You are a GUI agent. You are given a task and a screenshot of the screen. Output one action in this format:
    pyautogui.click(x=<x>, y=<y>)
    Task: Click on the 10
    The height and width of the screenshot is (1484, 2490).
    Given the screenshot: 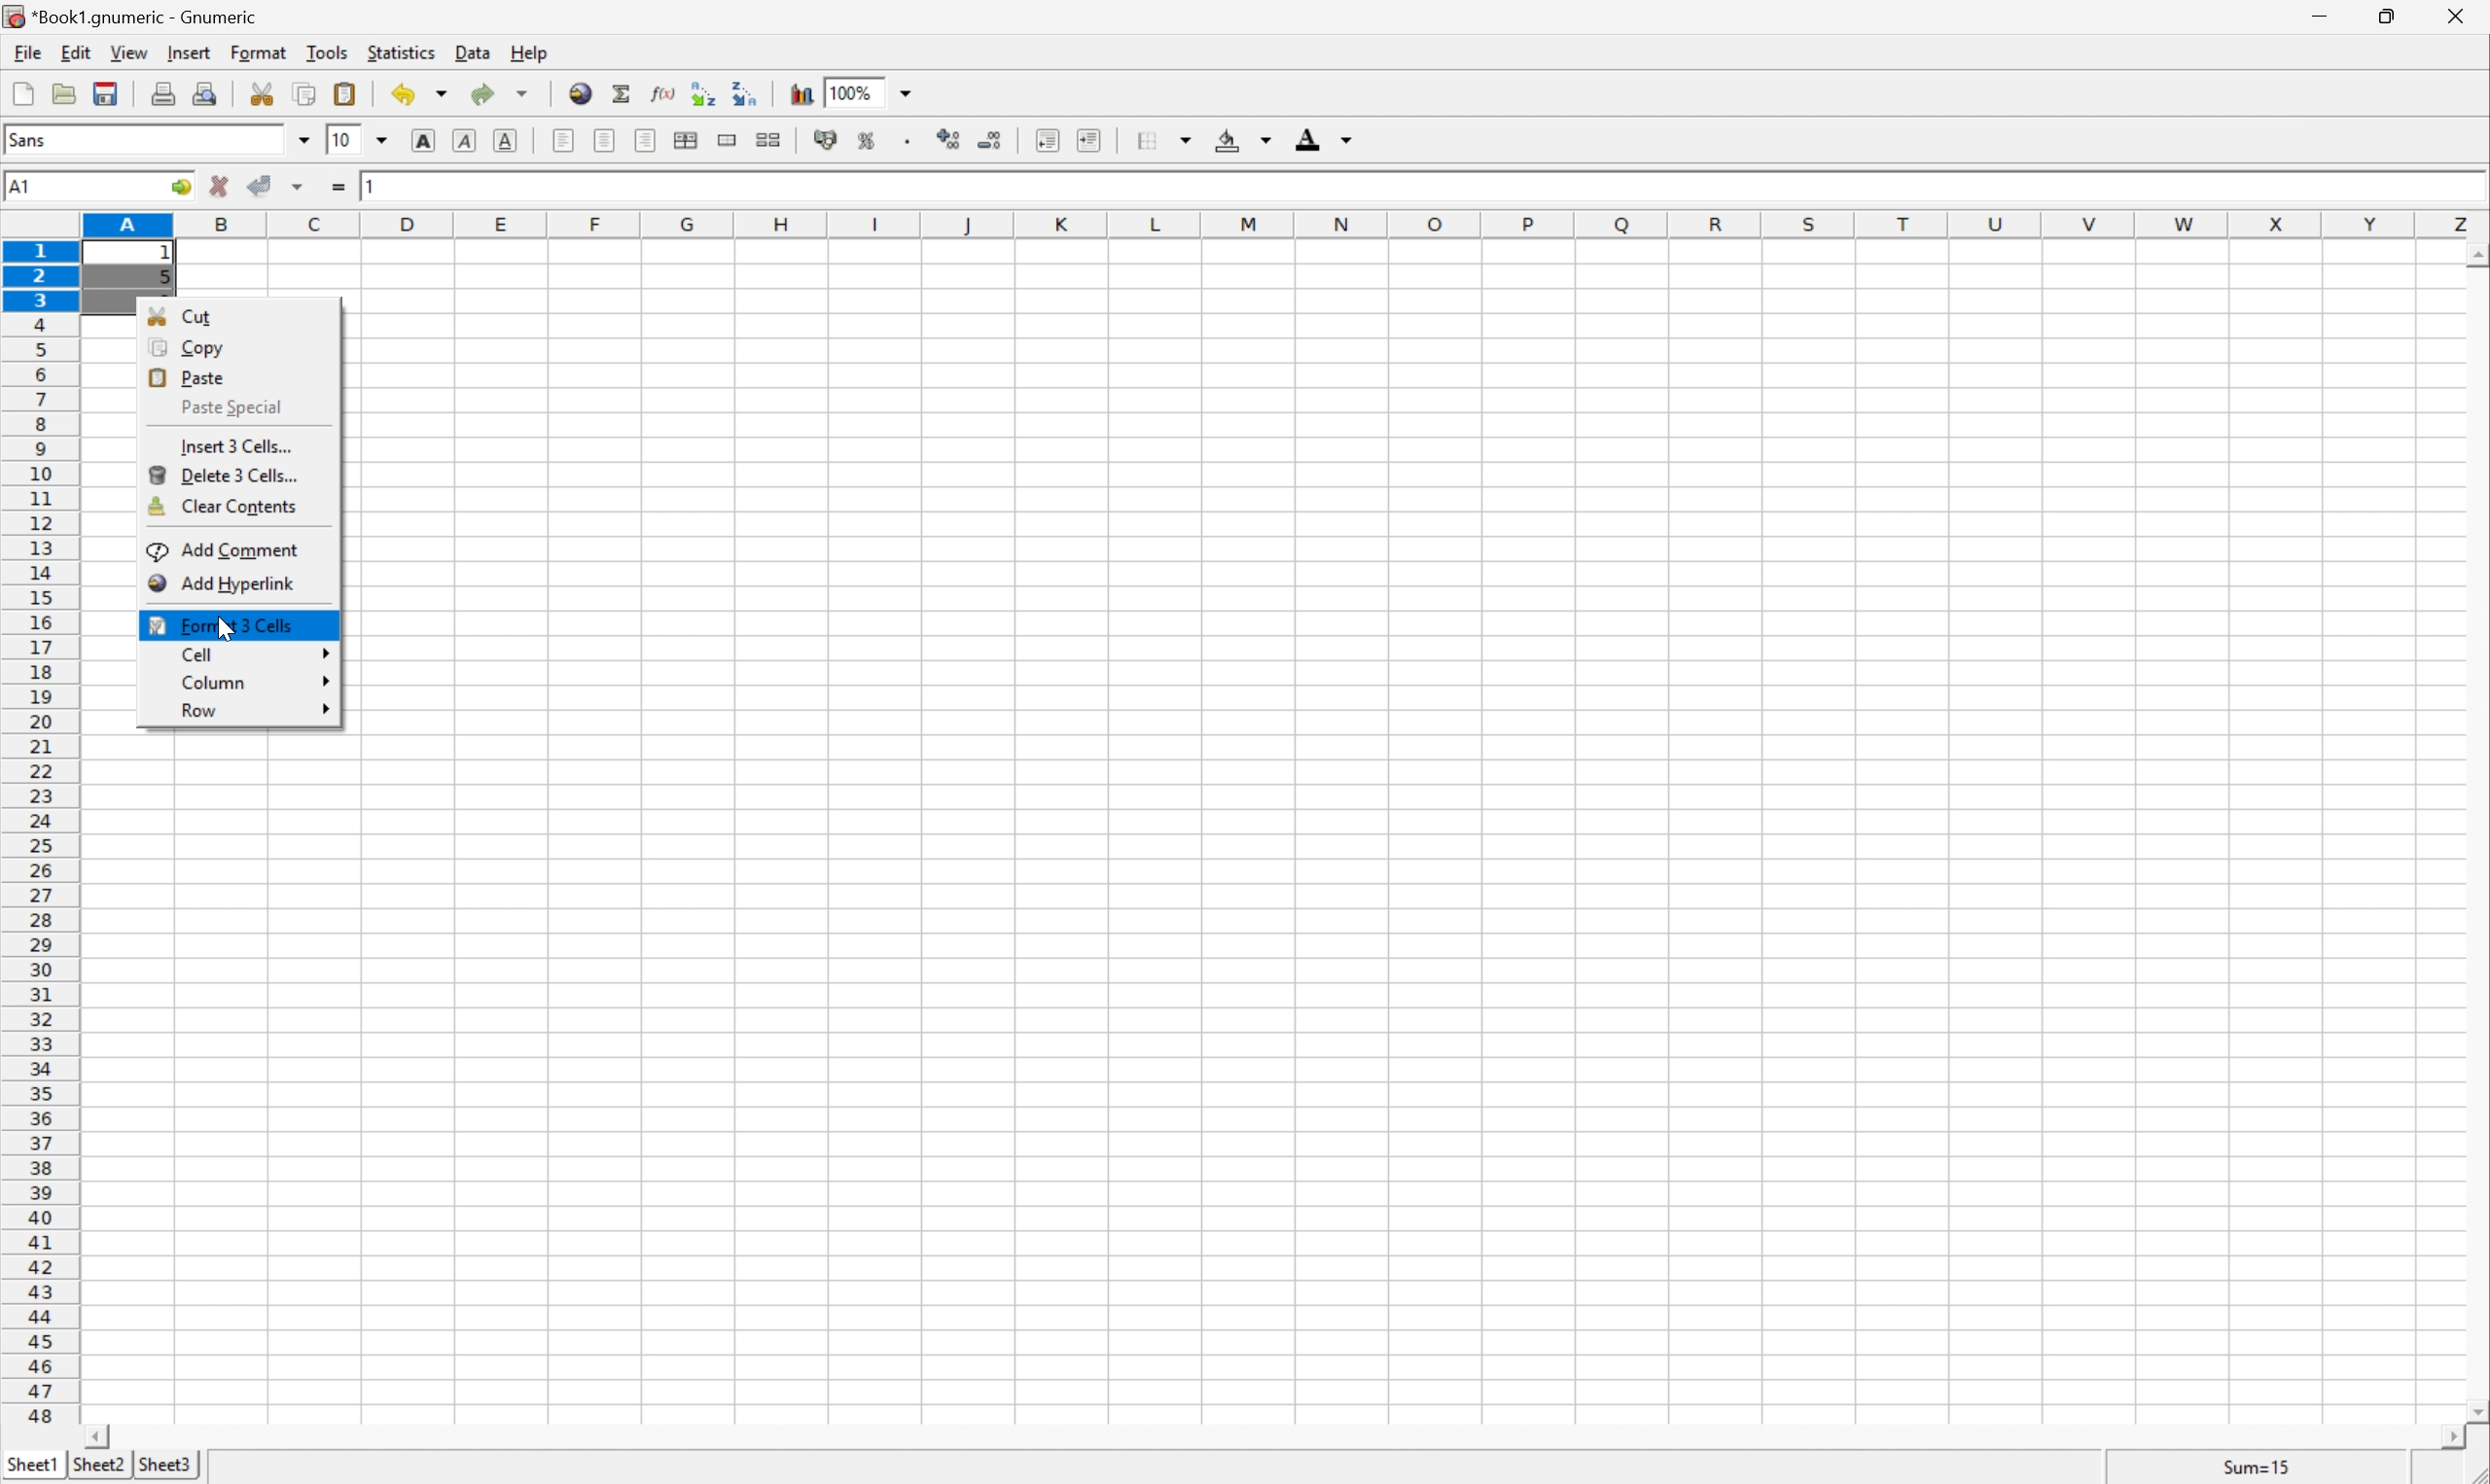 What is the action you would take?
    pyautogui.click(x=341, y=138)
    